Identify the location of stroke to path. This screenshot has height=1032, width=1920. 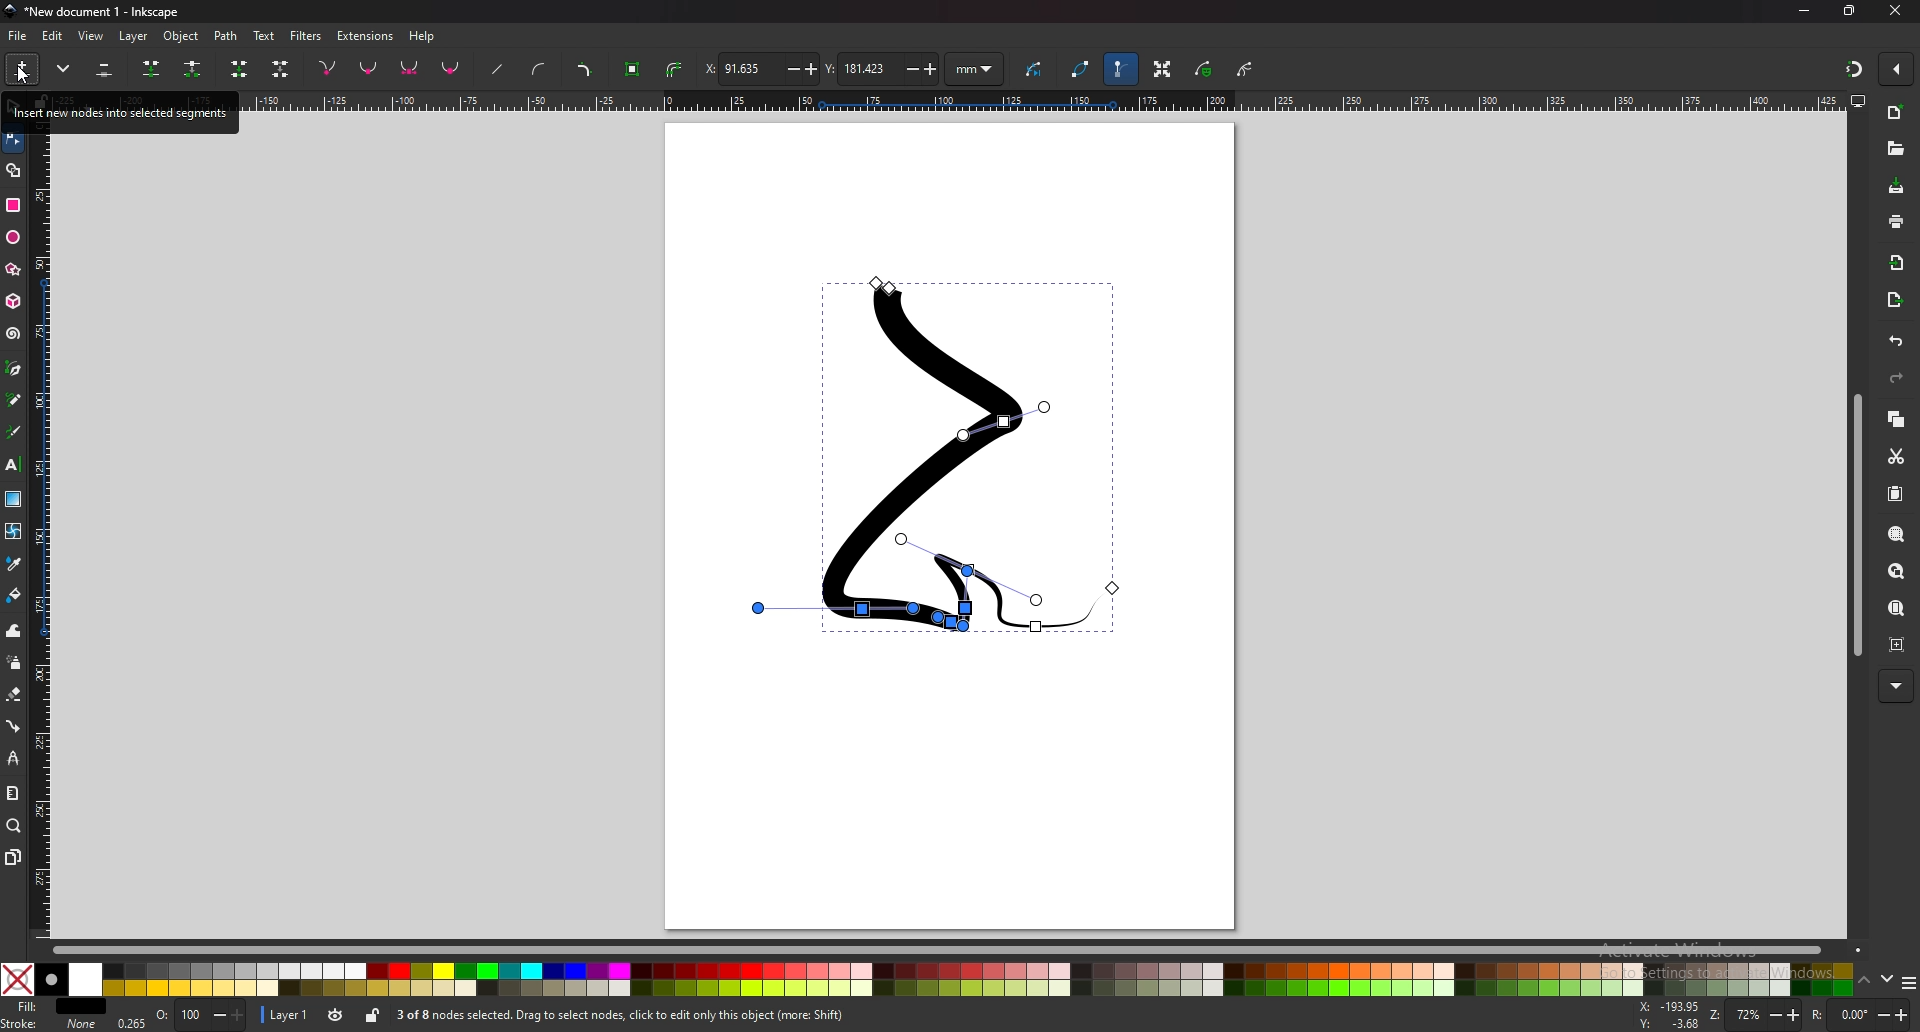
(675, 68).